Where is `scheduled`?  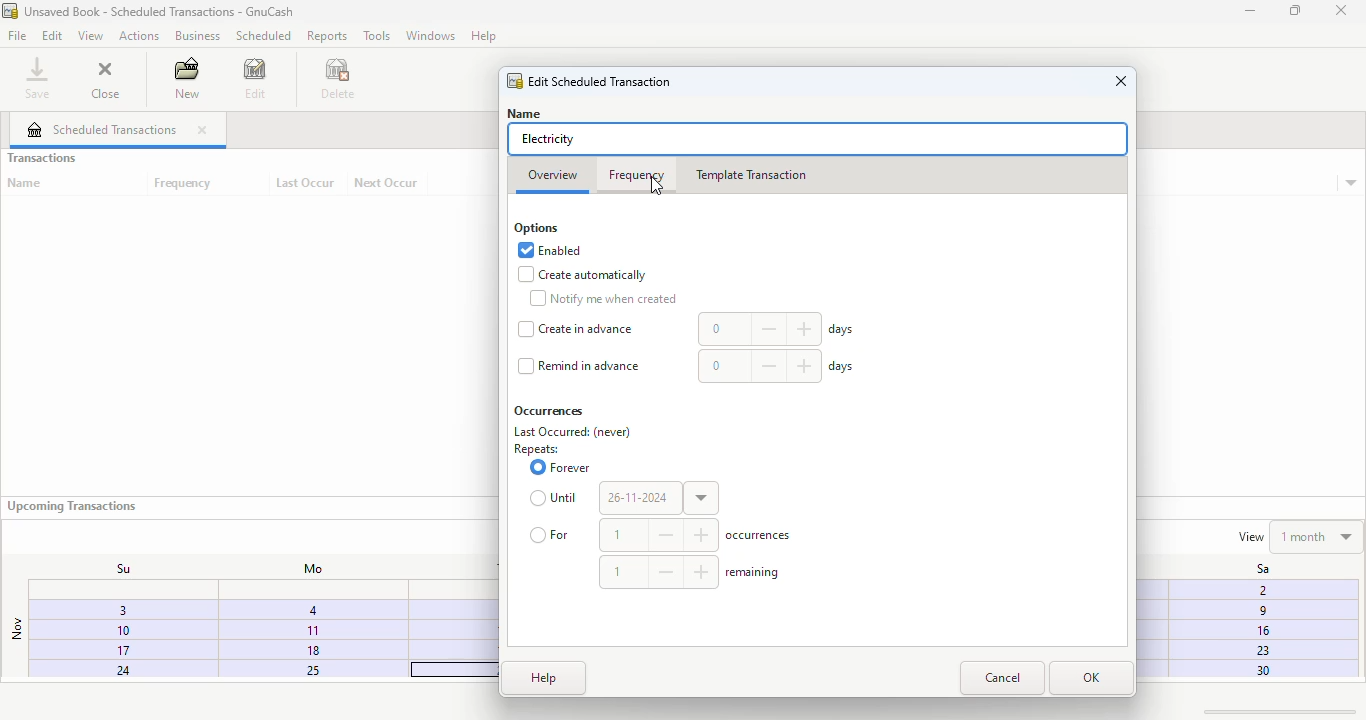
scheduled is located at coordinates (263, 35).